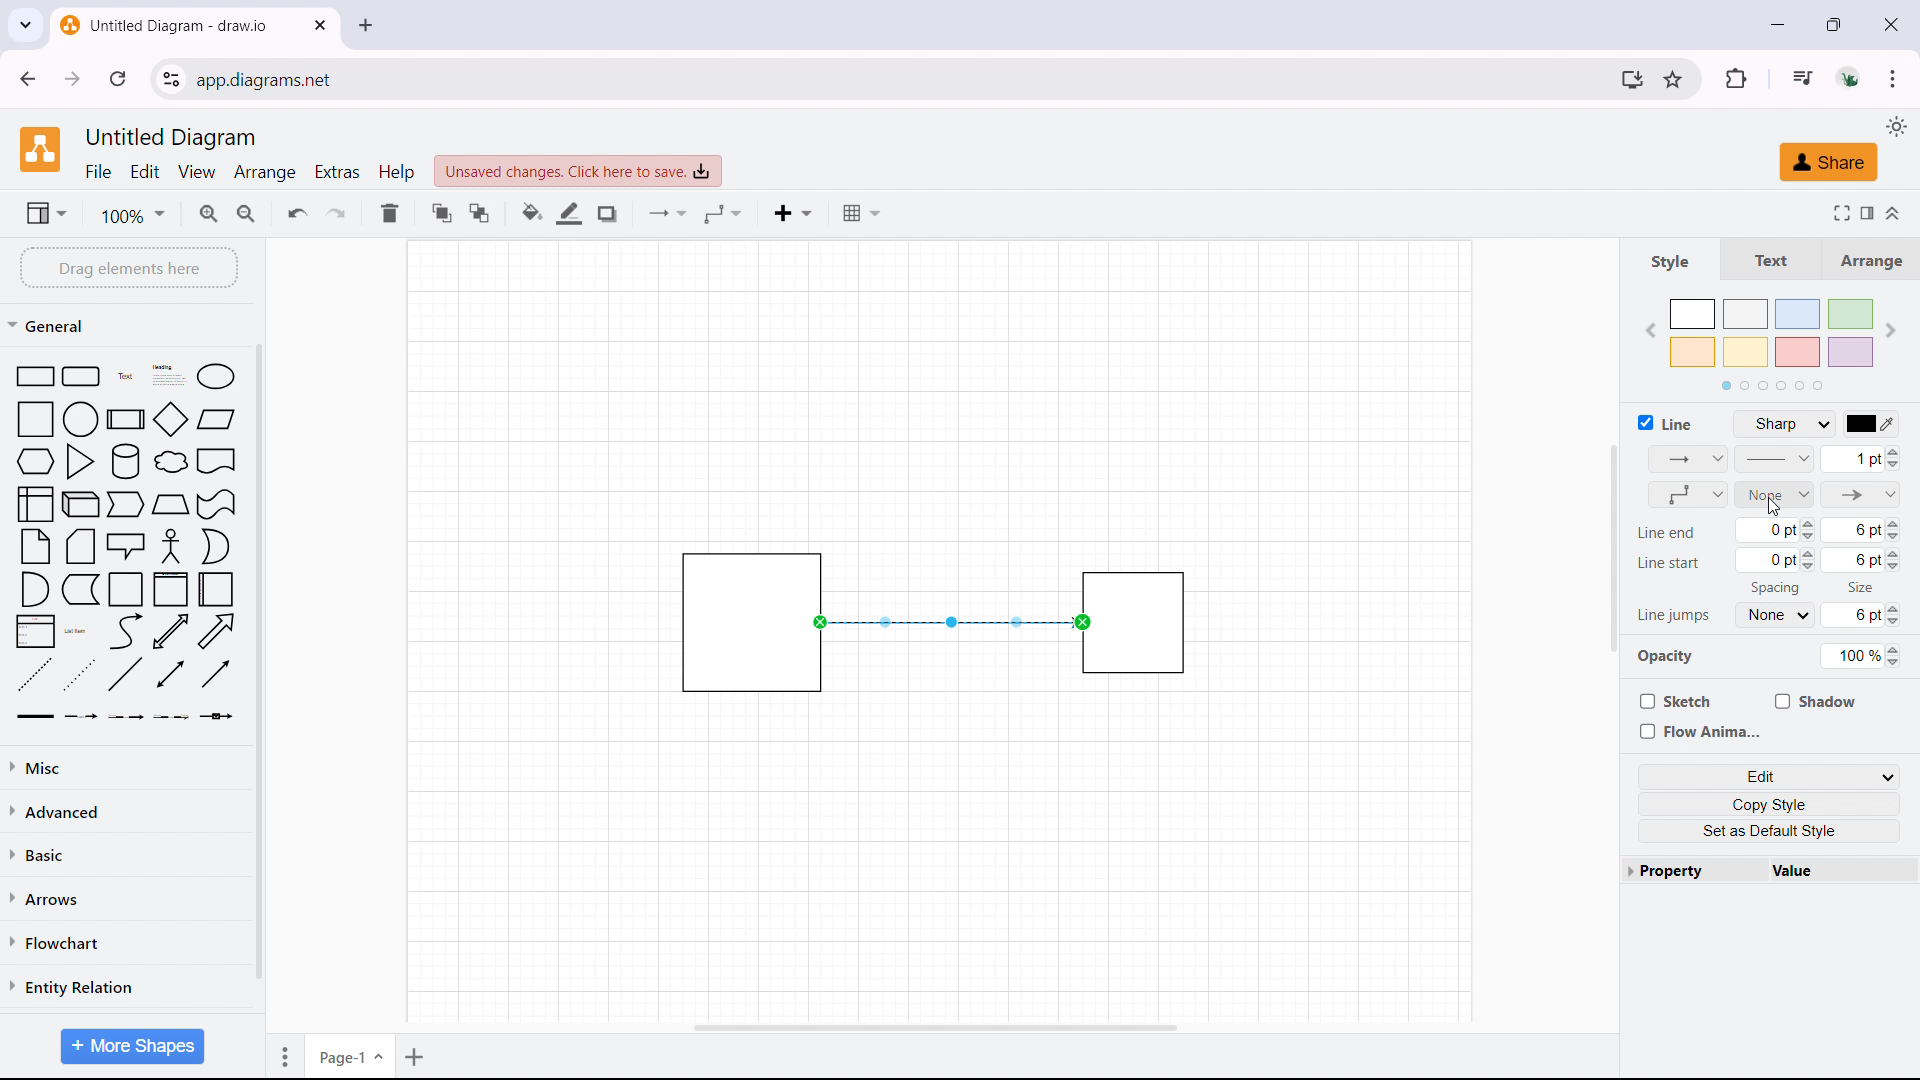 This screenshot has width=1920, height=1080. What do you see at coordinates (338, 171) in the screenshot?
I see `extras` at bounding box center [338, 171].